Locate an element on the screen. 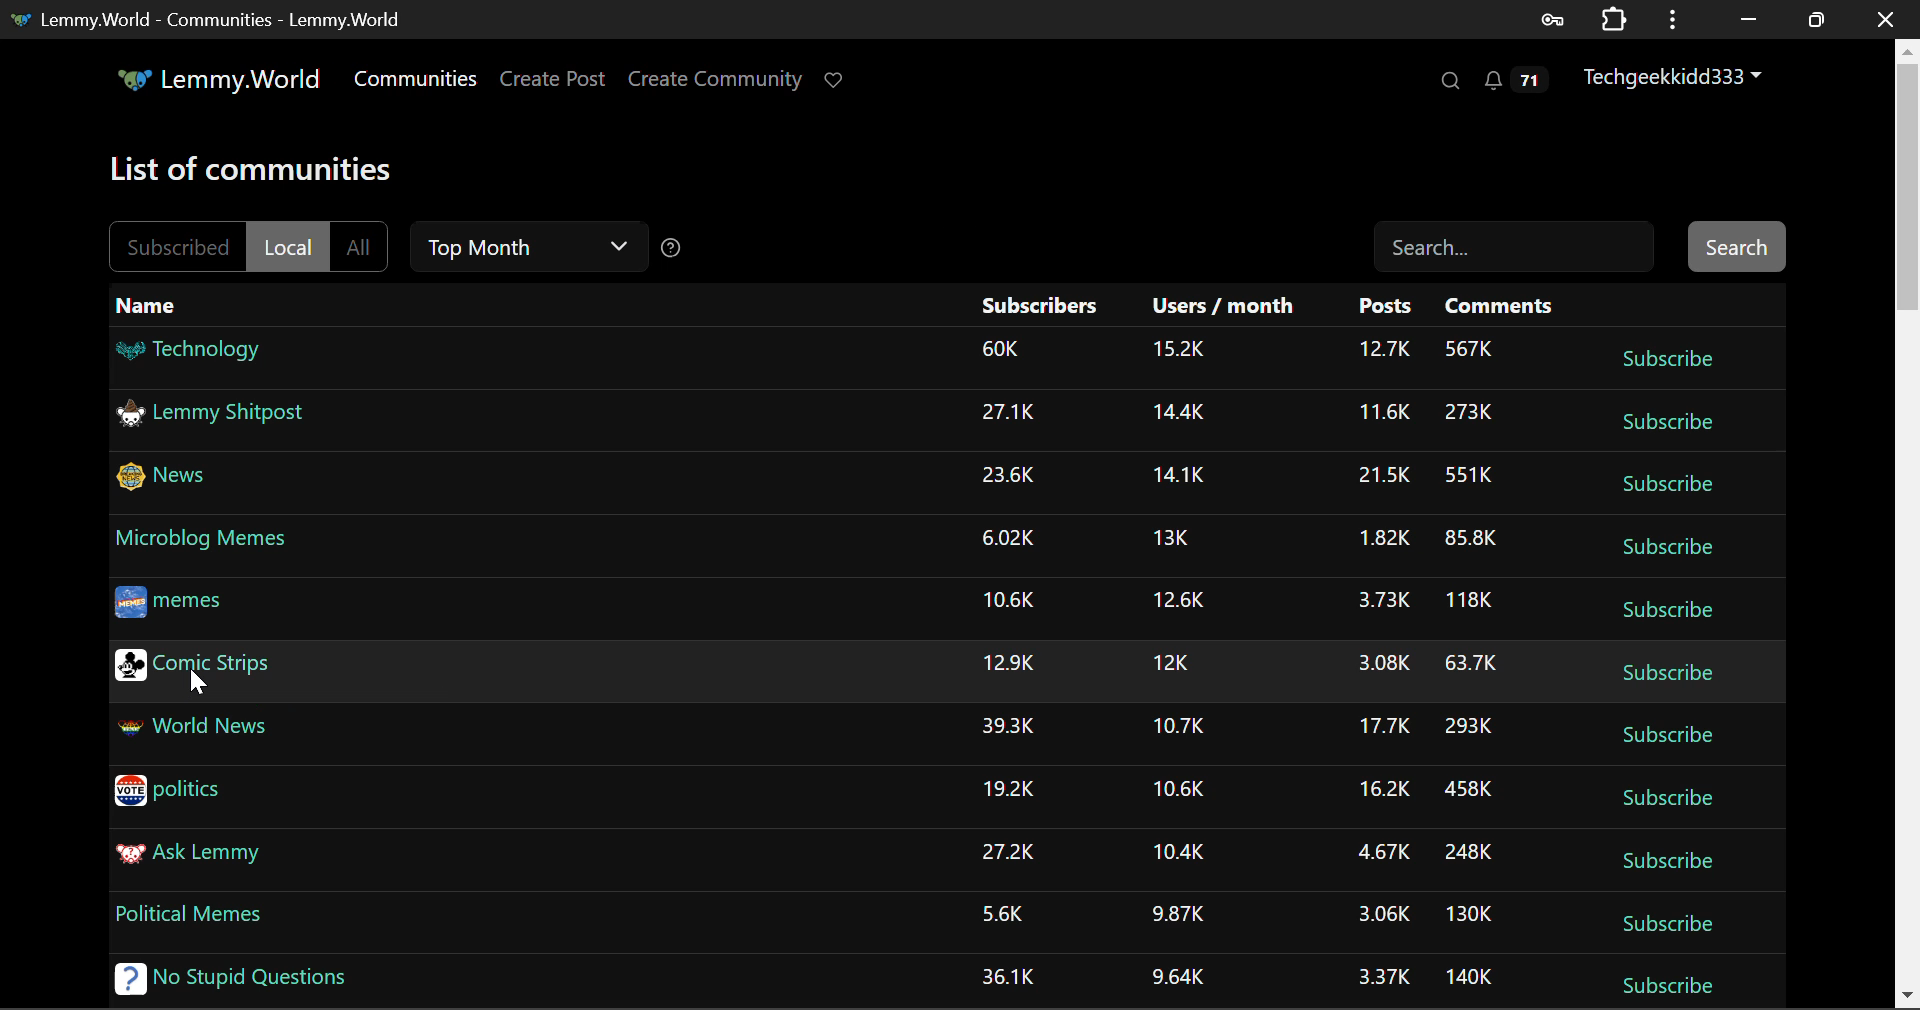 This screenshot has height=1010, width=1920. News is located at coordinates (170, 477).